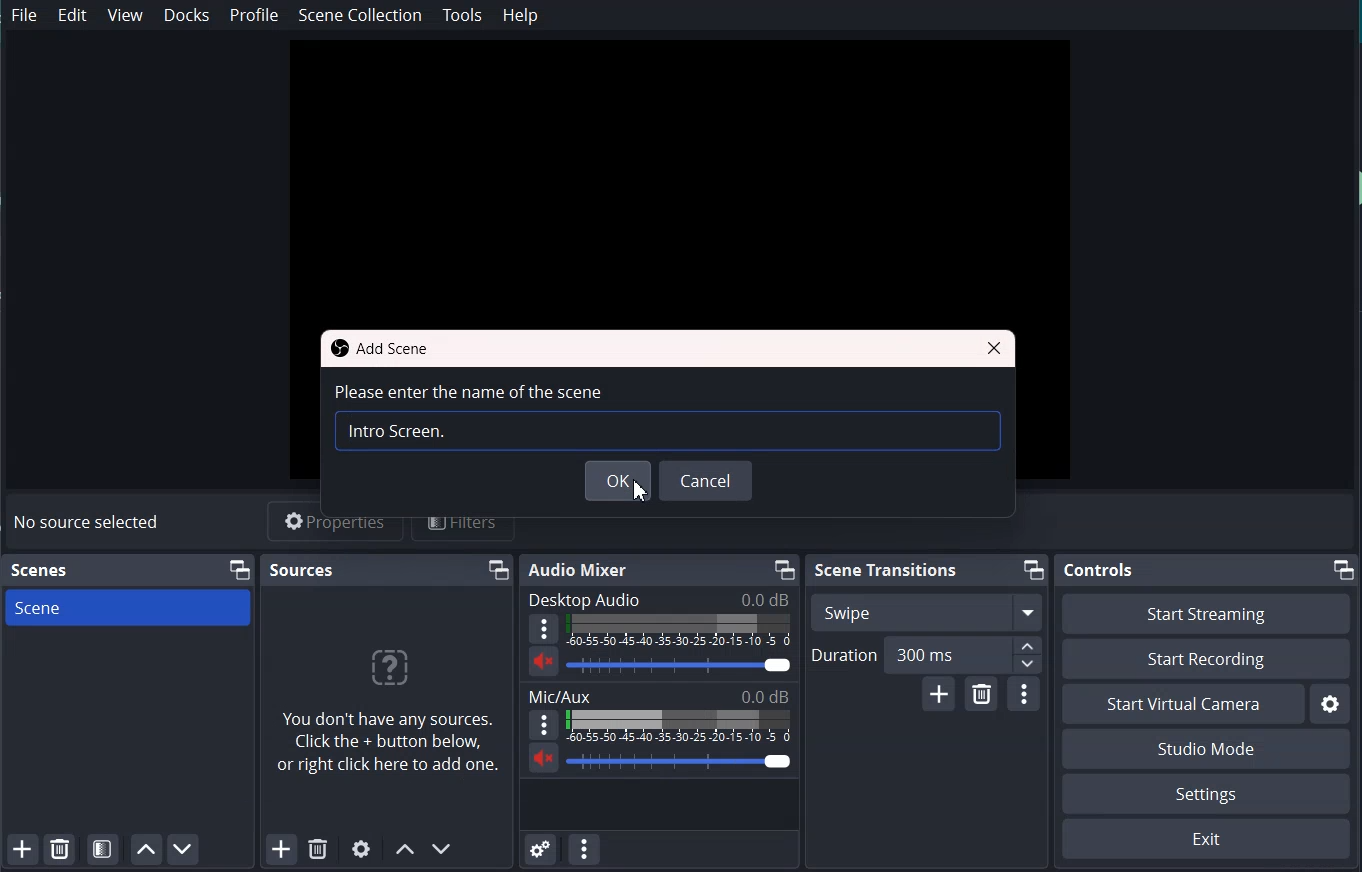 The width and height of the screenshot is (1362, 872). What do you see at coordinates (1206, 794) in the screenshot?
I see `Settings` at bounding box center [1206, 794].